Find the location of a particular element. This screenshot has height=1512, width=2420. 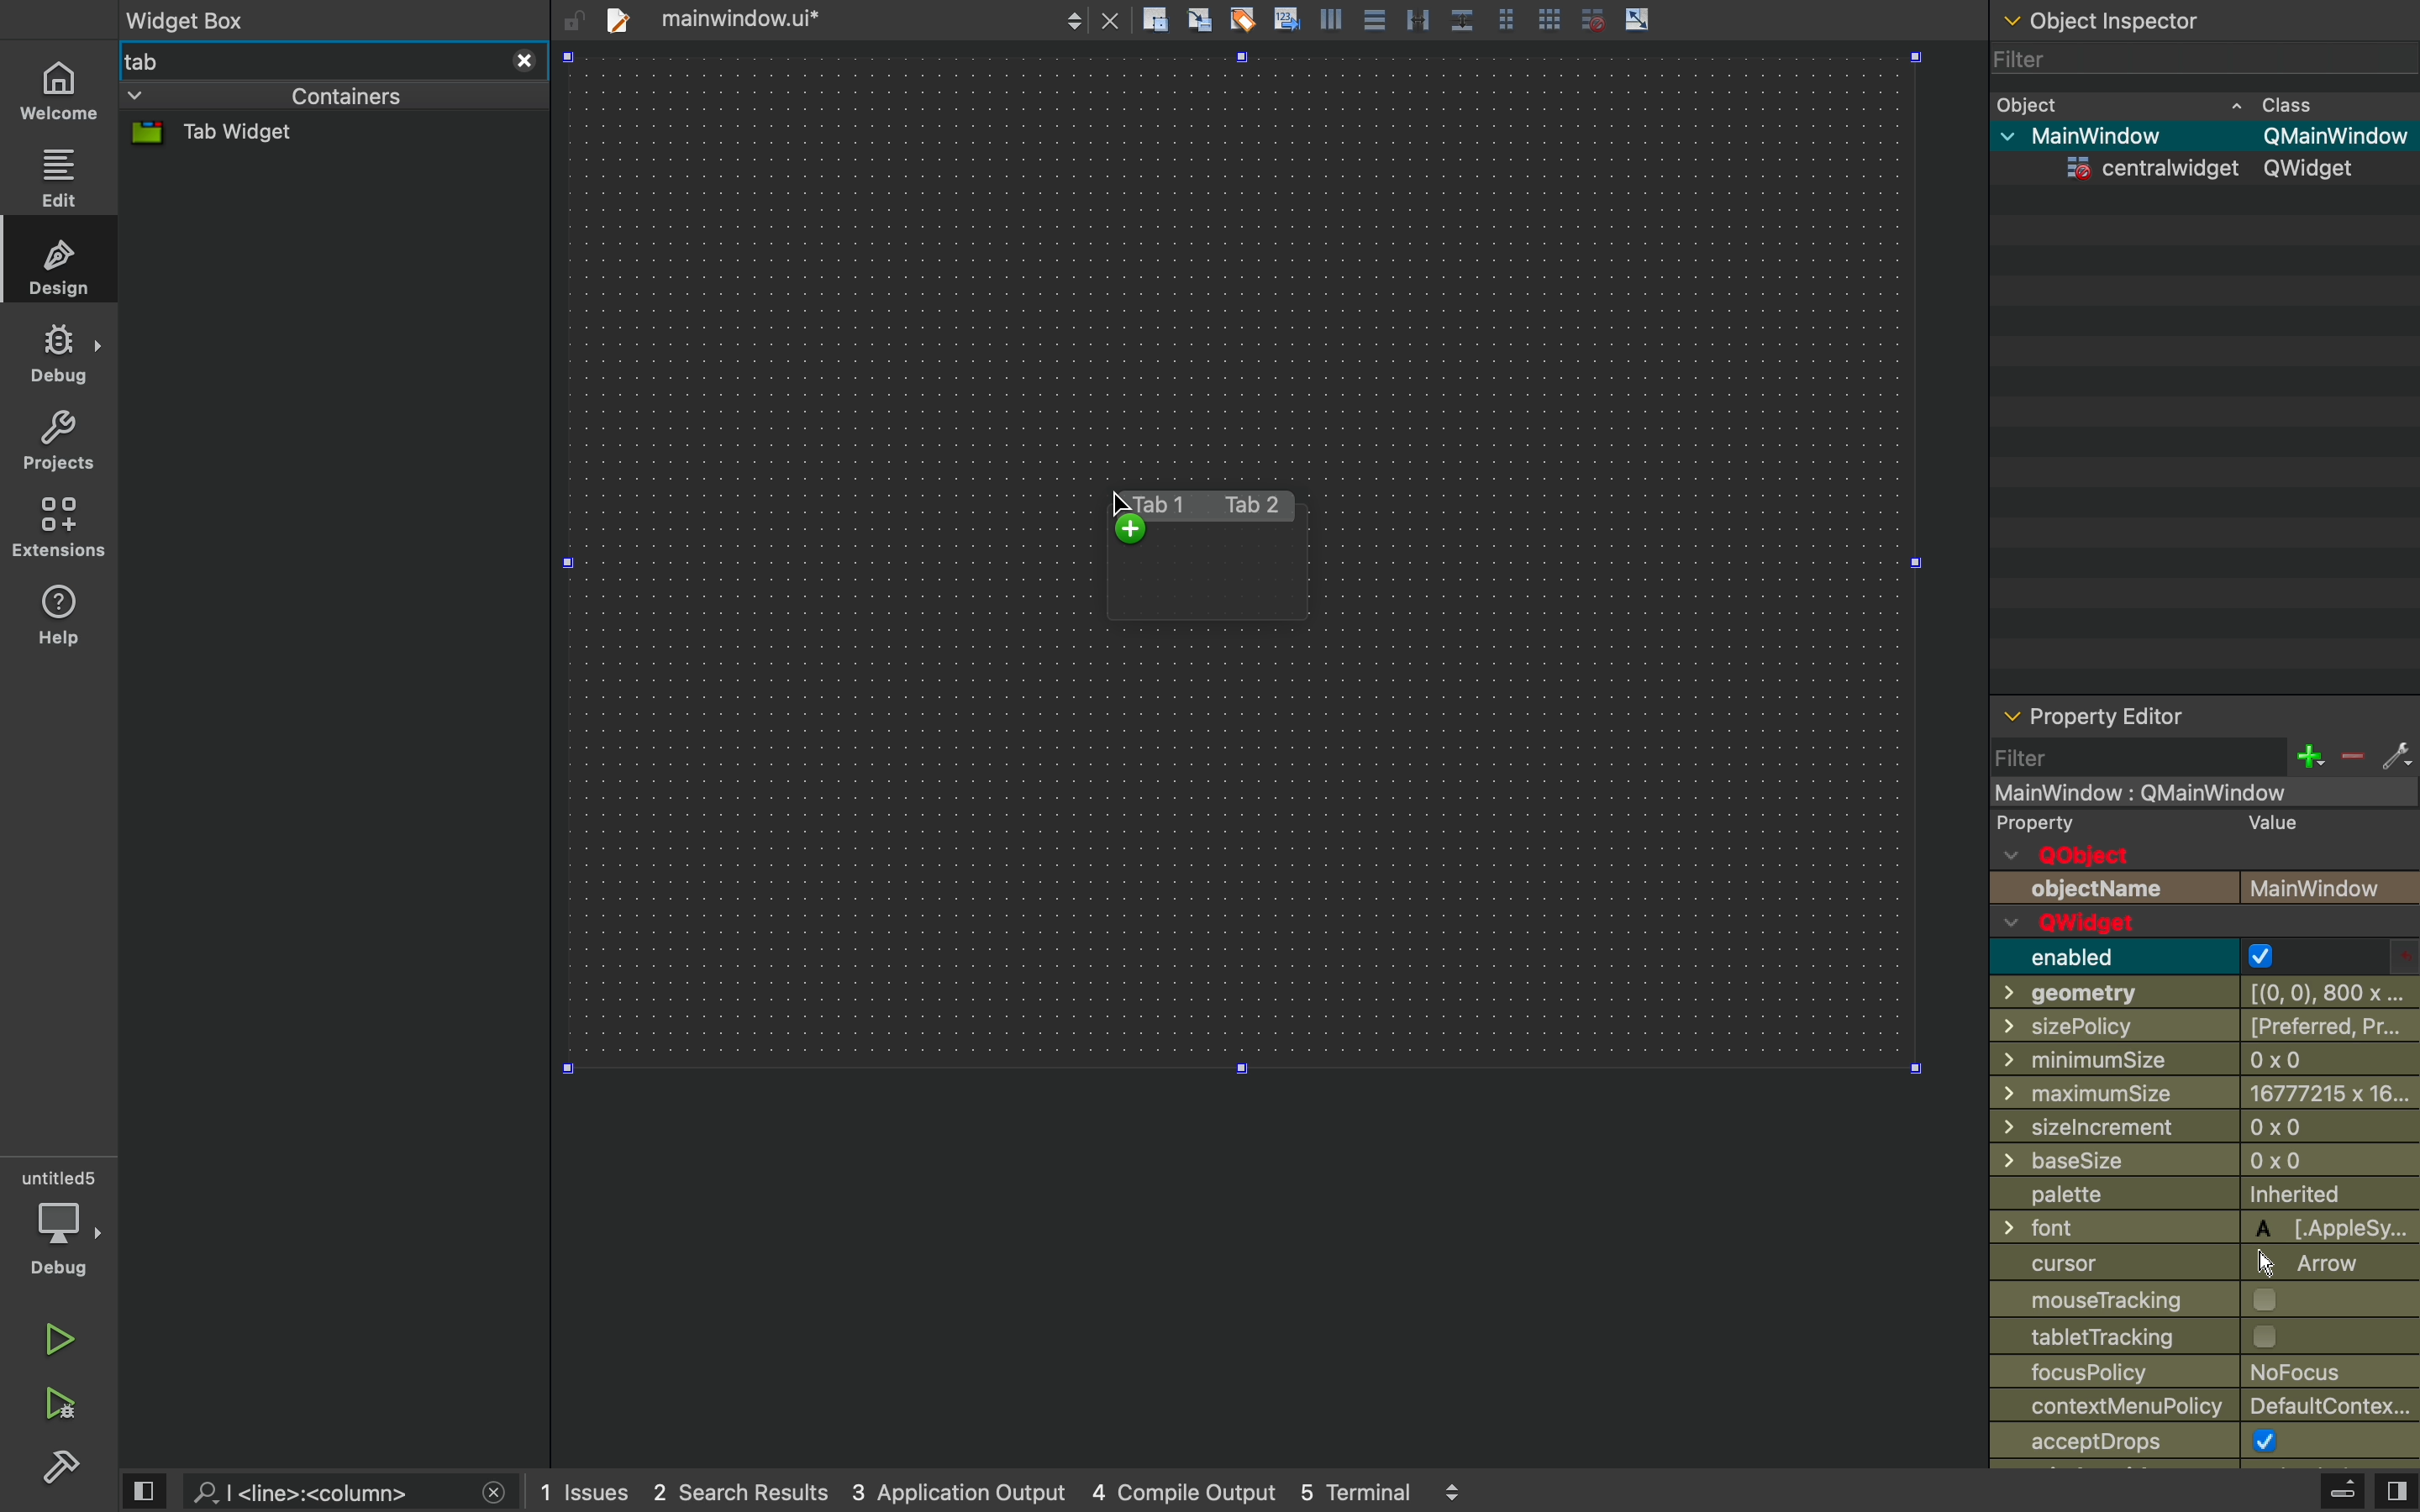

palette is located at coordinates (2198, 1198).